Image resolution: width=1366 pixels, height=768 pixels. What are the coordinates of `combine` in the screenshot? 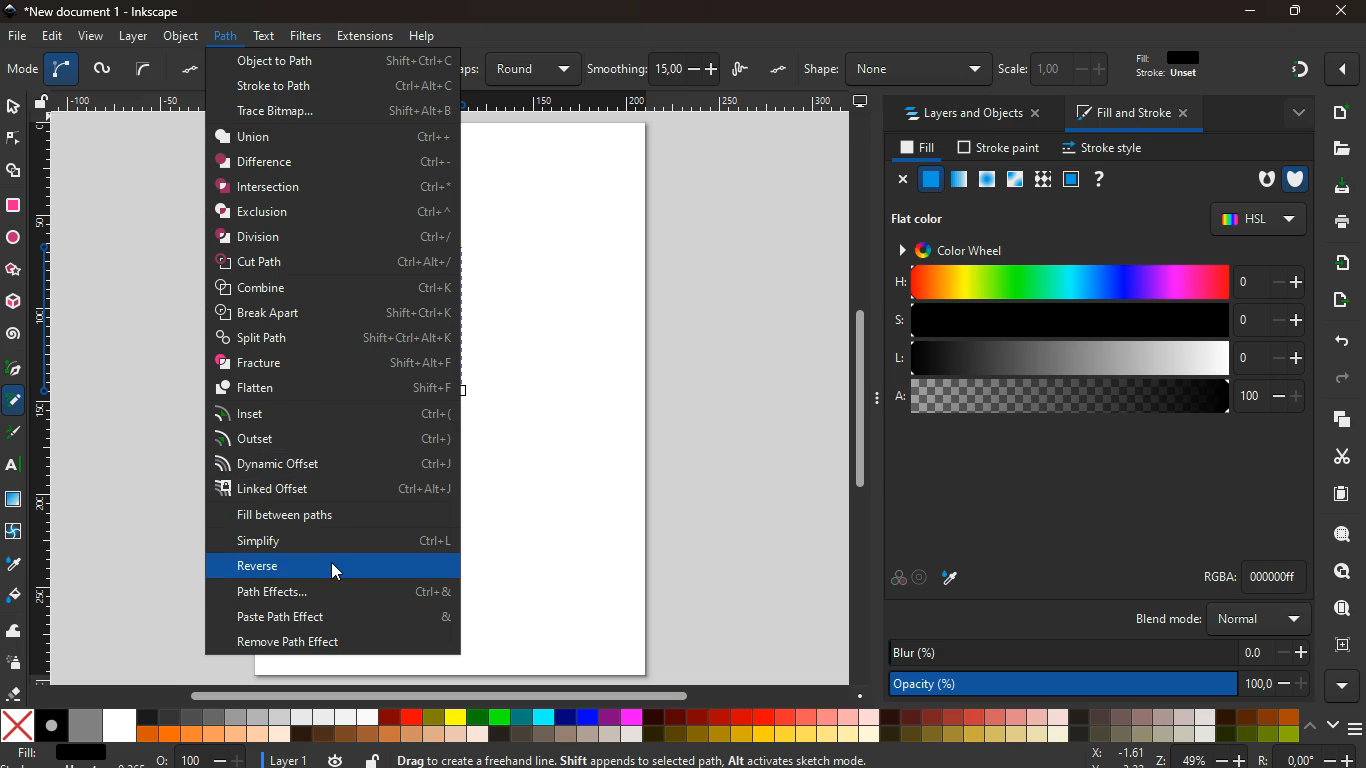 It's located at (336, 289).